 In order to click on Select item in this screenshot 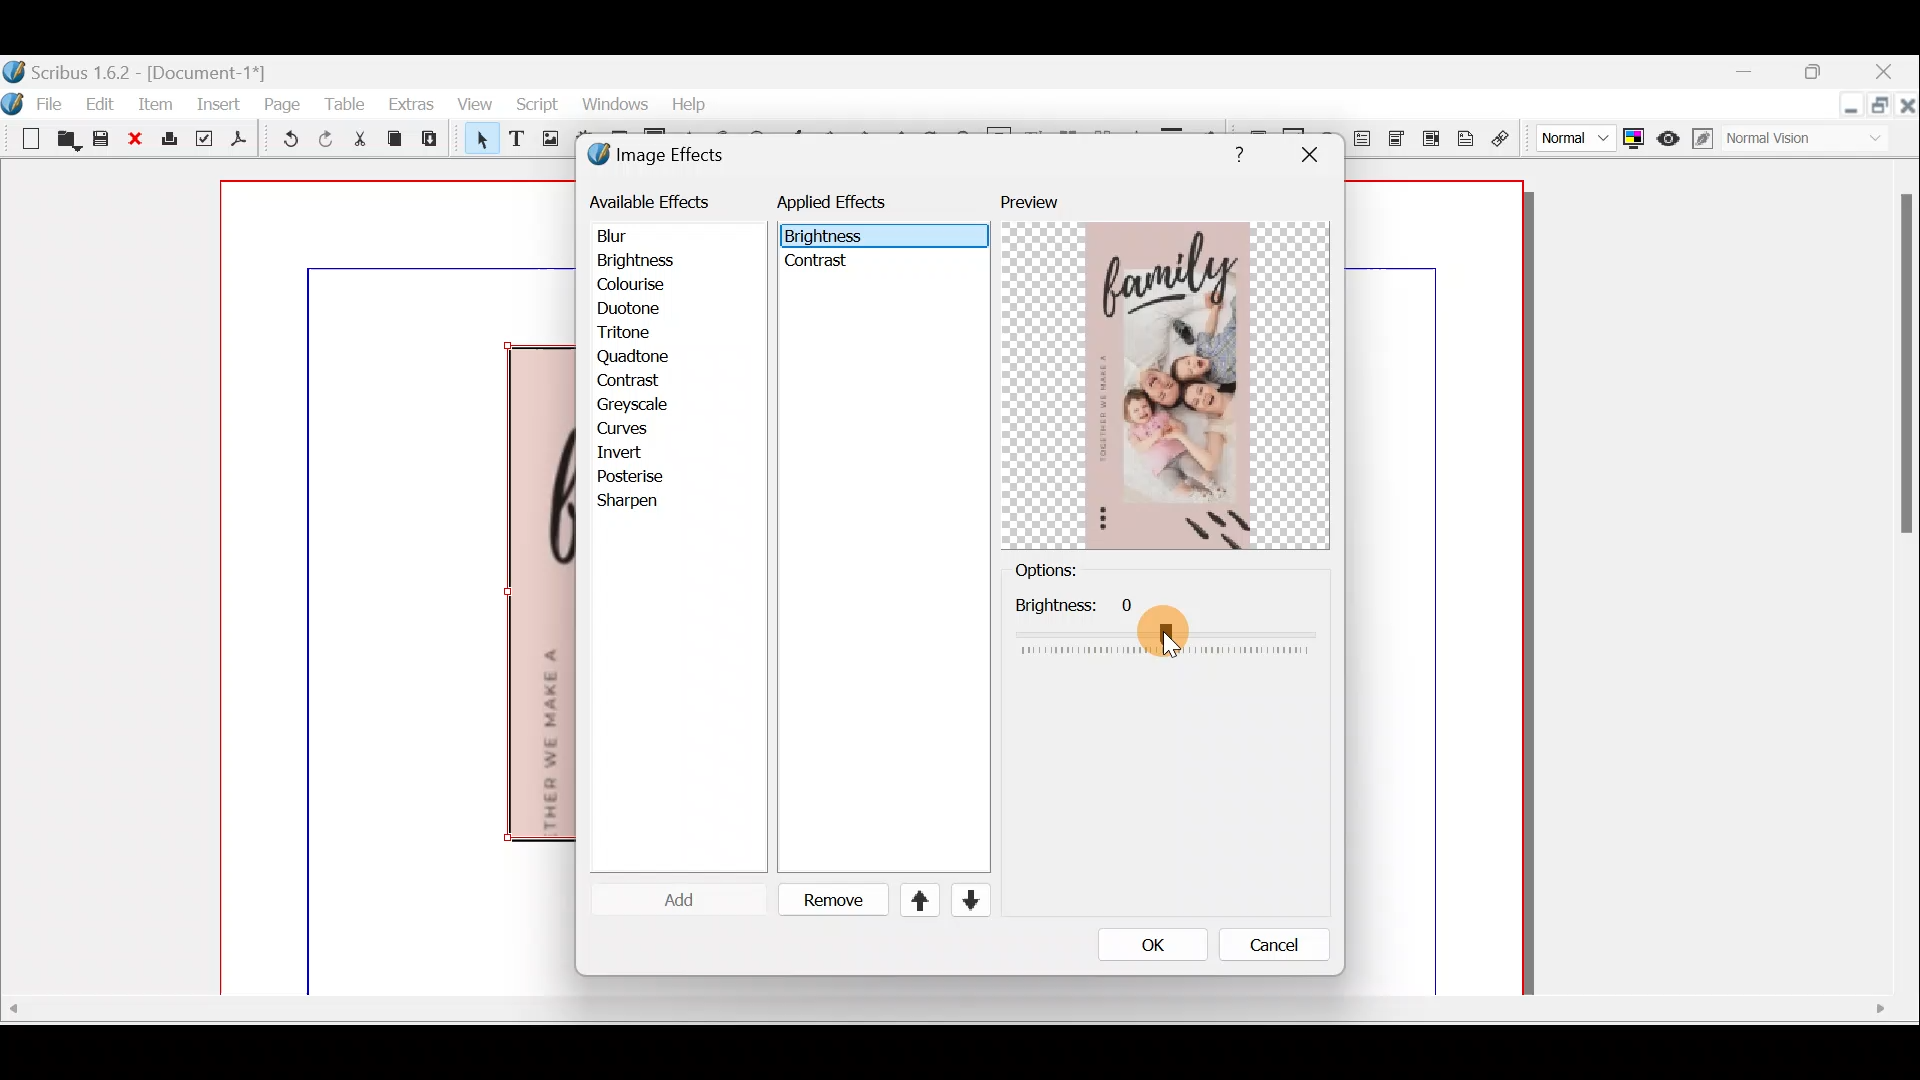, I will do `click(477, 142)`.